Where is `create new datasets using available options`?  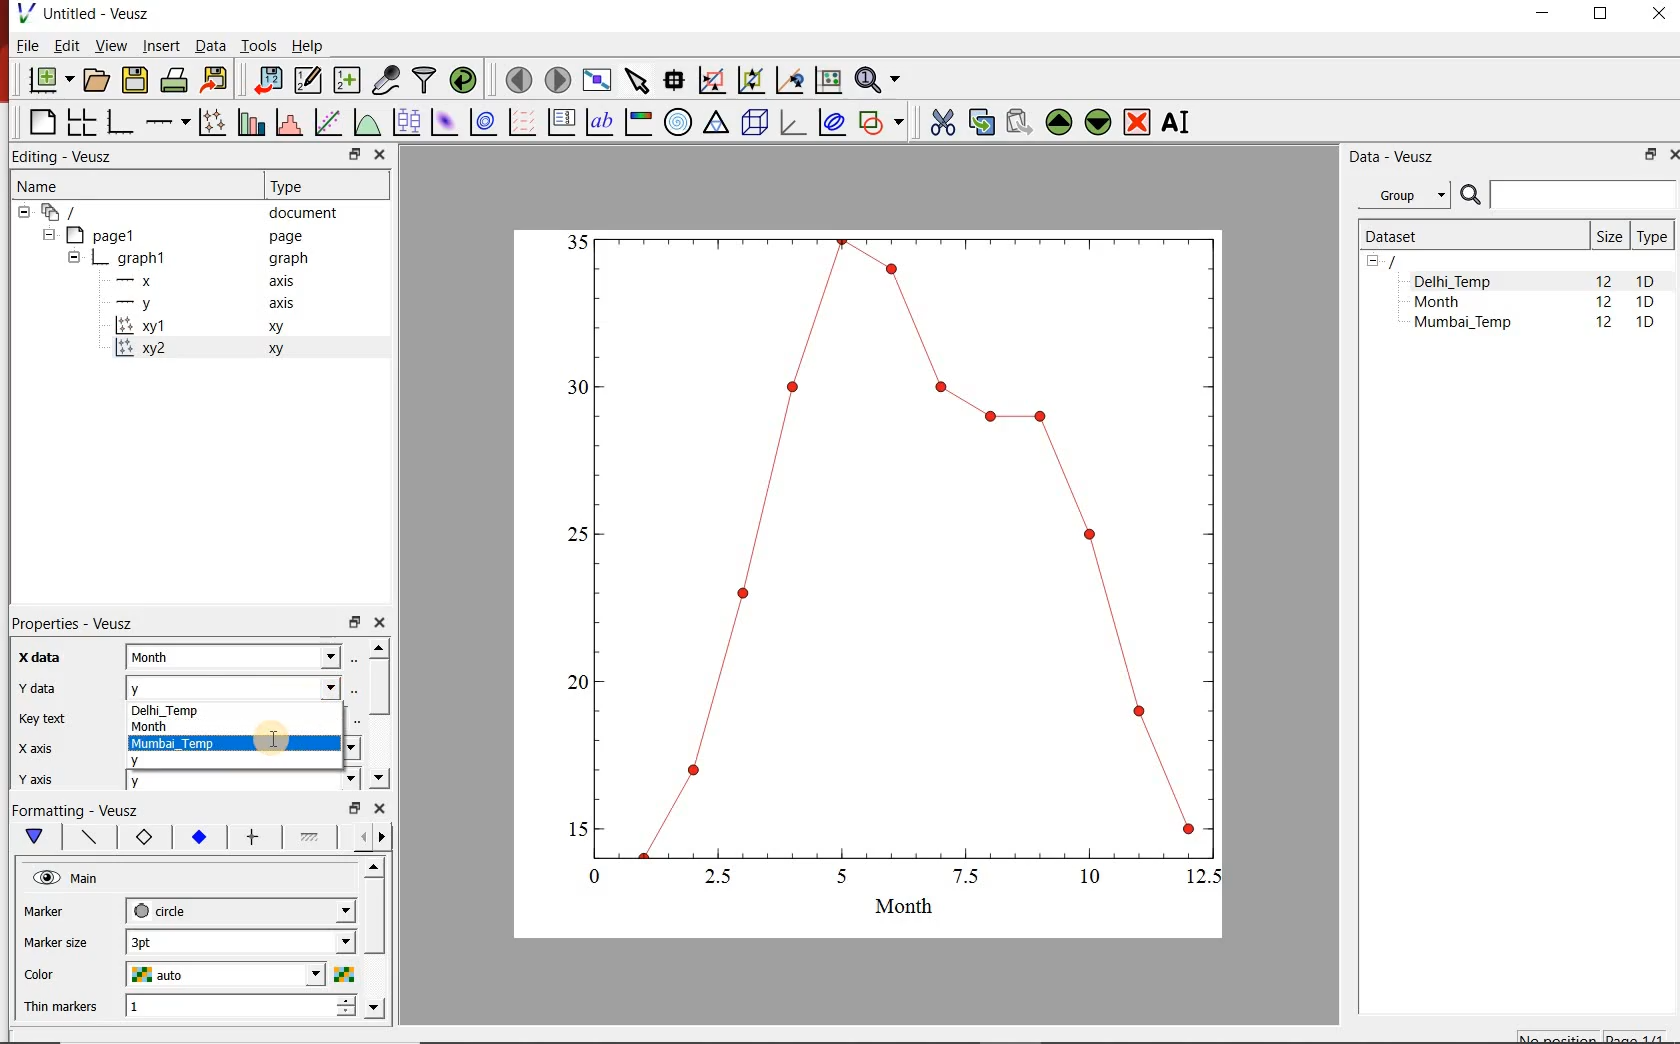 create new datasets using available options is located at coordinates (347, 81).